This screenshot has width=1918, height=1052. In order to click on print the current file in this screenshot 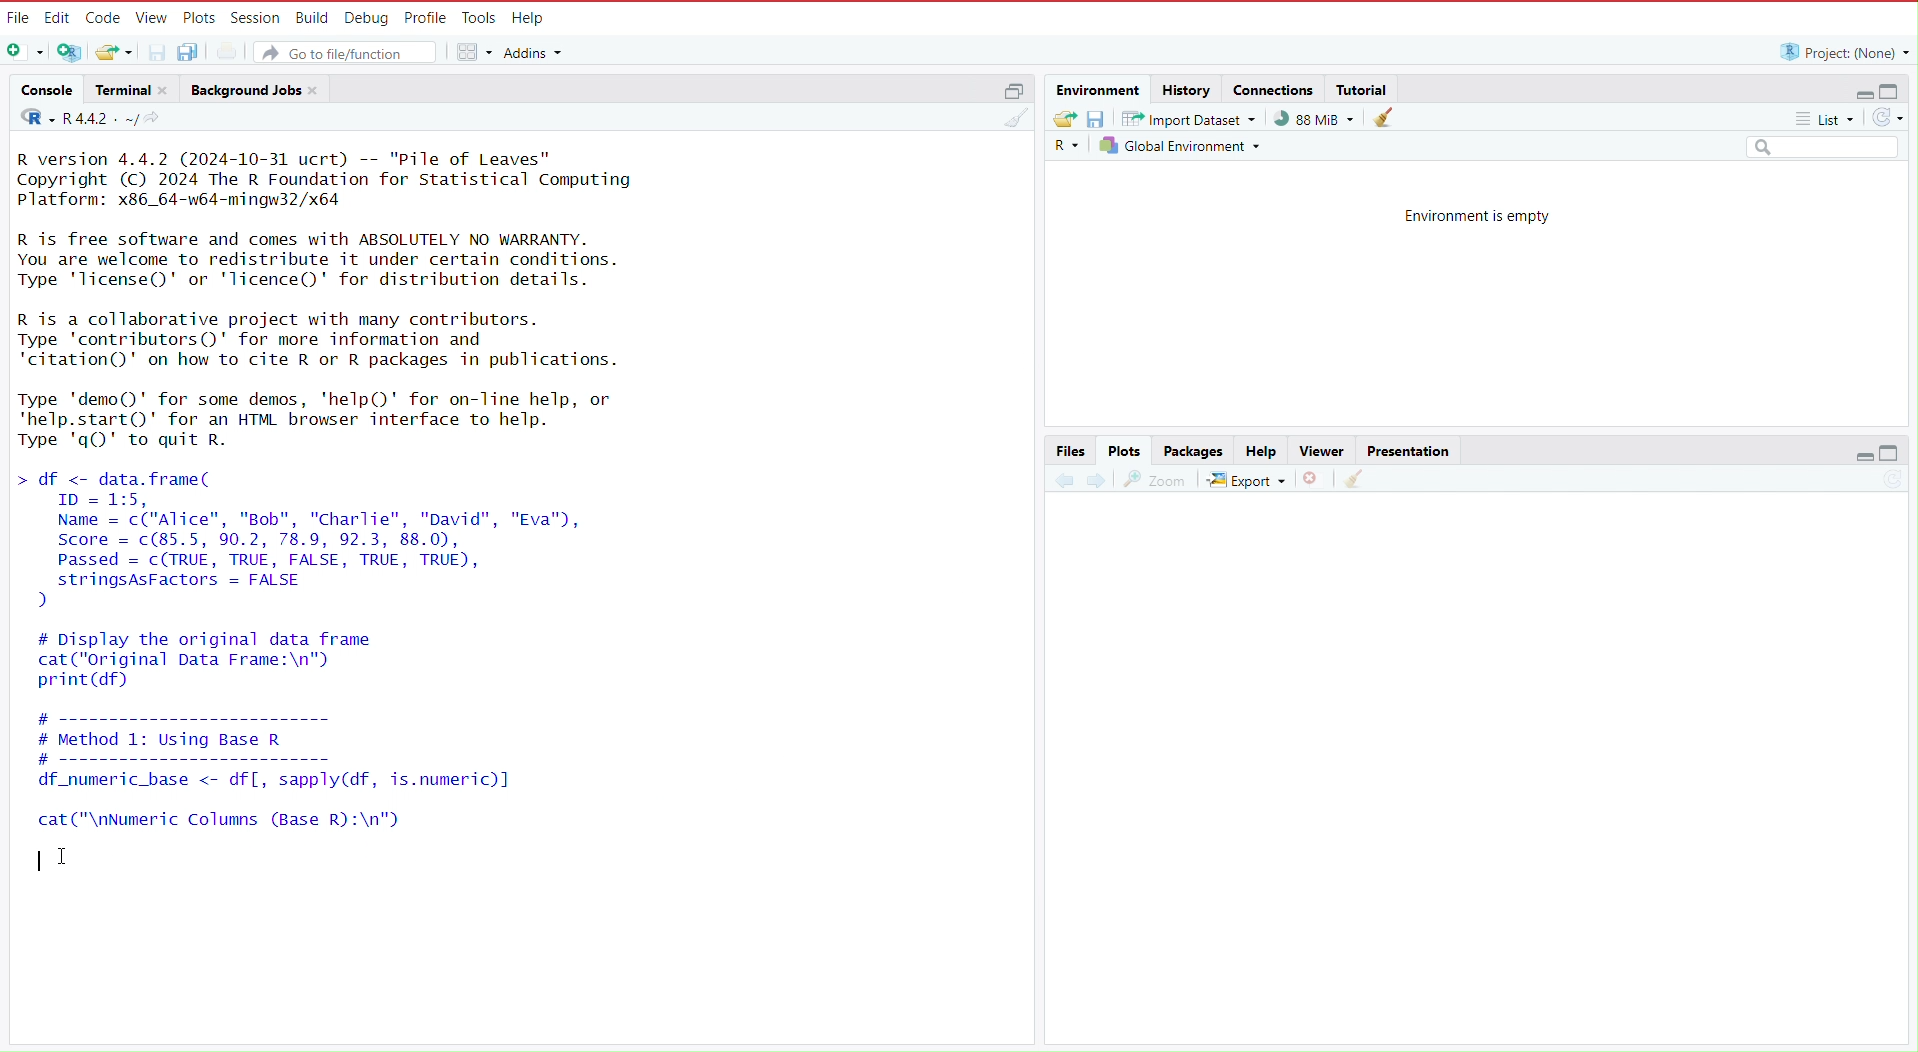, I will do `click(226, 53)`.